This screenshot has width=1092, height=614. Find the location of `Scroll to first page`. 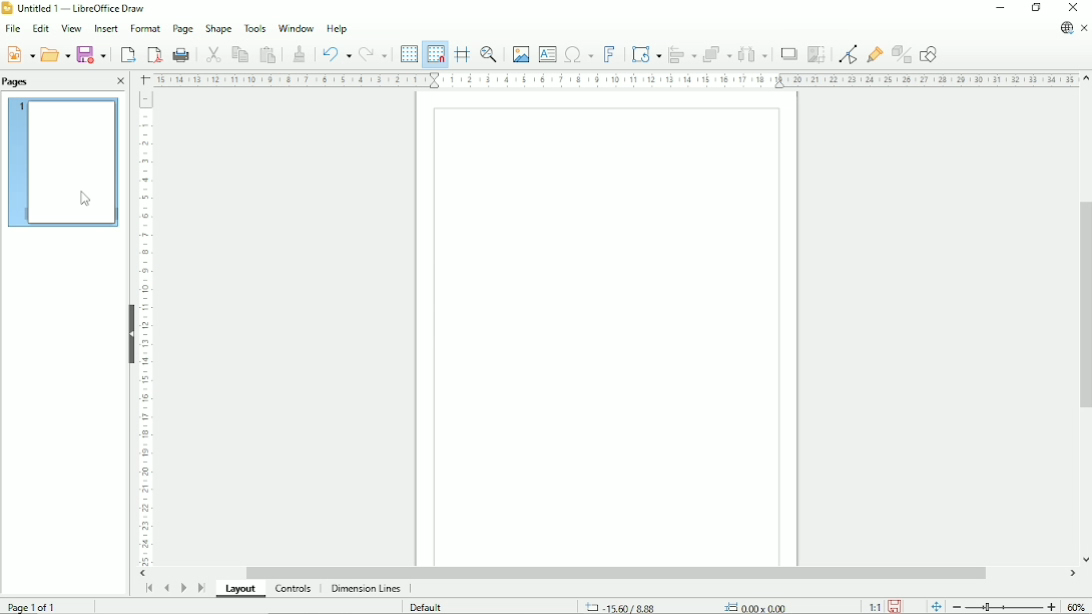

Scroll to first page is located at coordinates (148, 588).